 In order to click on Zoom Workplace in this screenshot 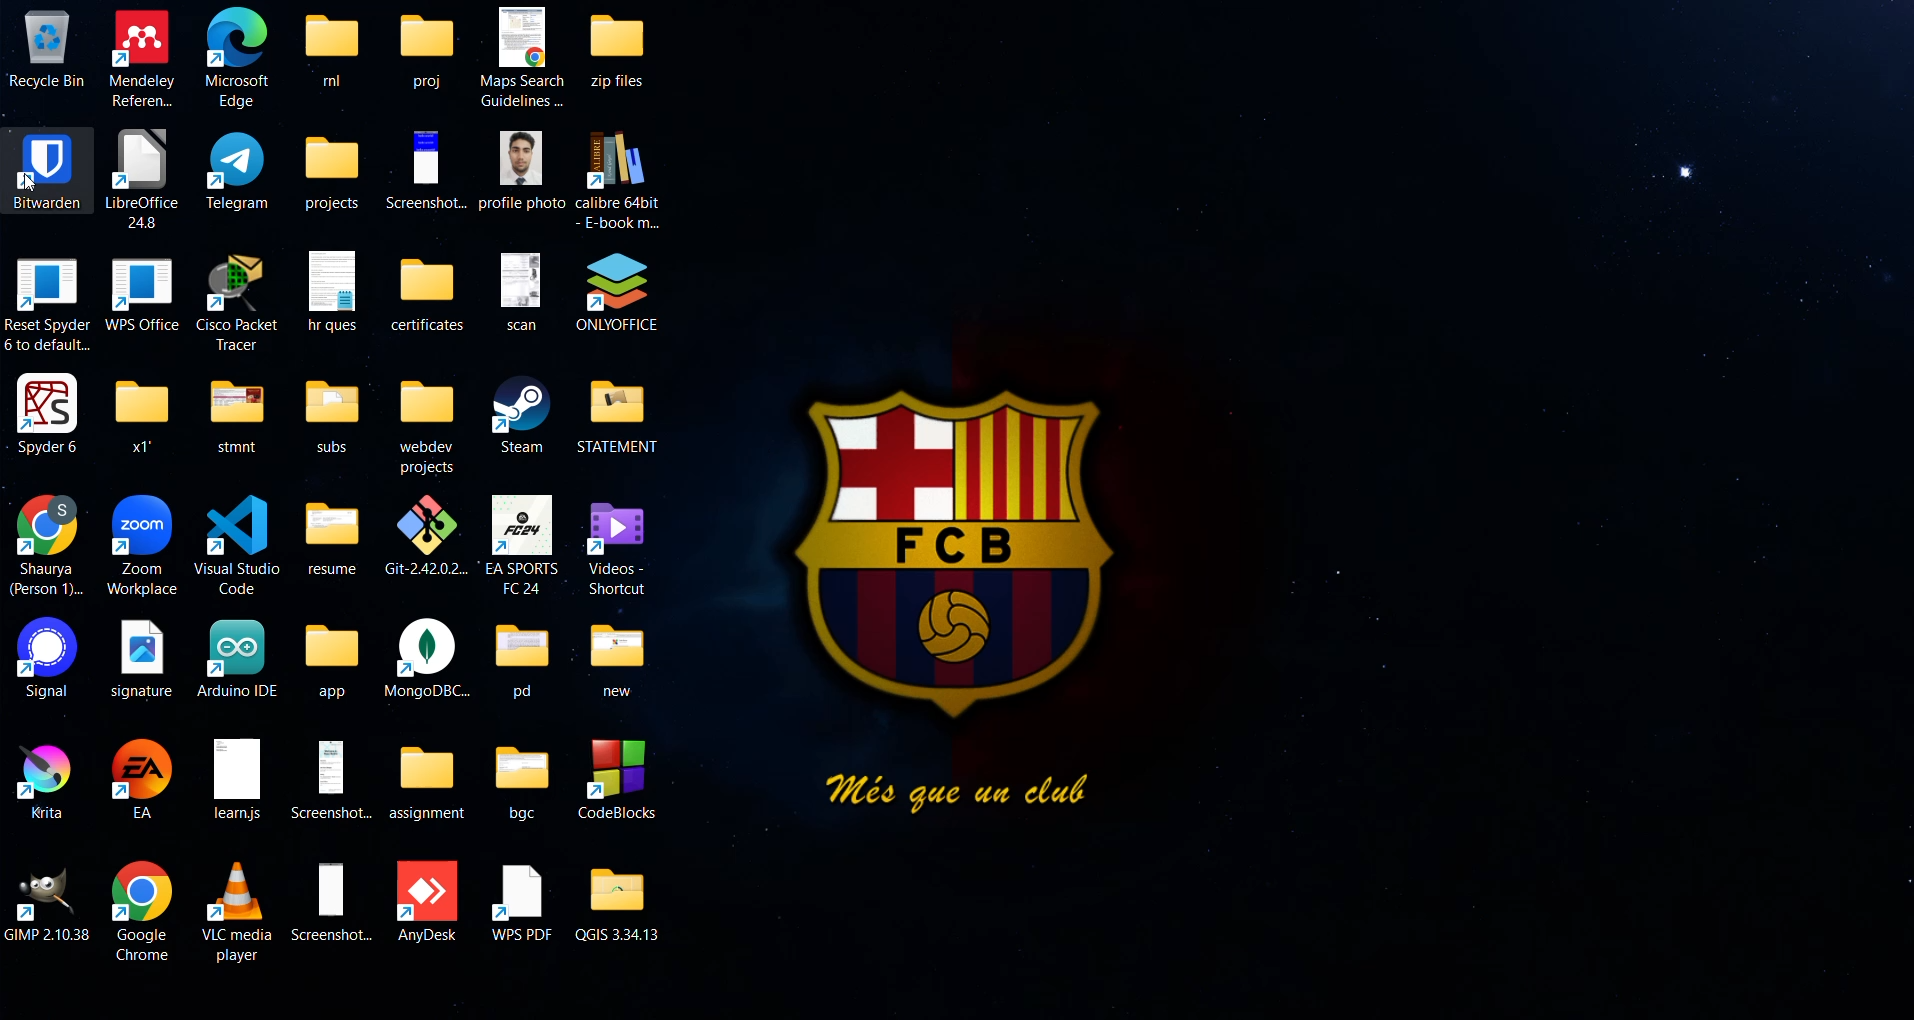, I will do `click(144, 546)`.